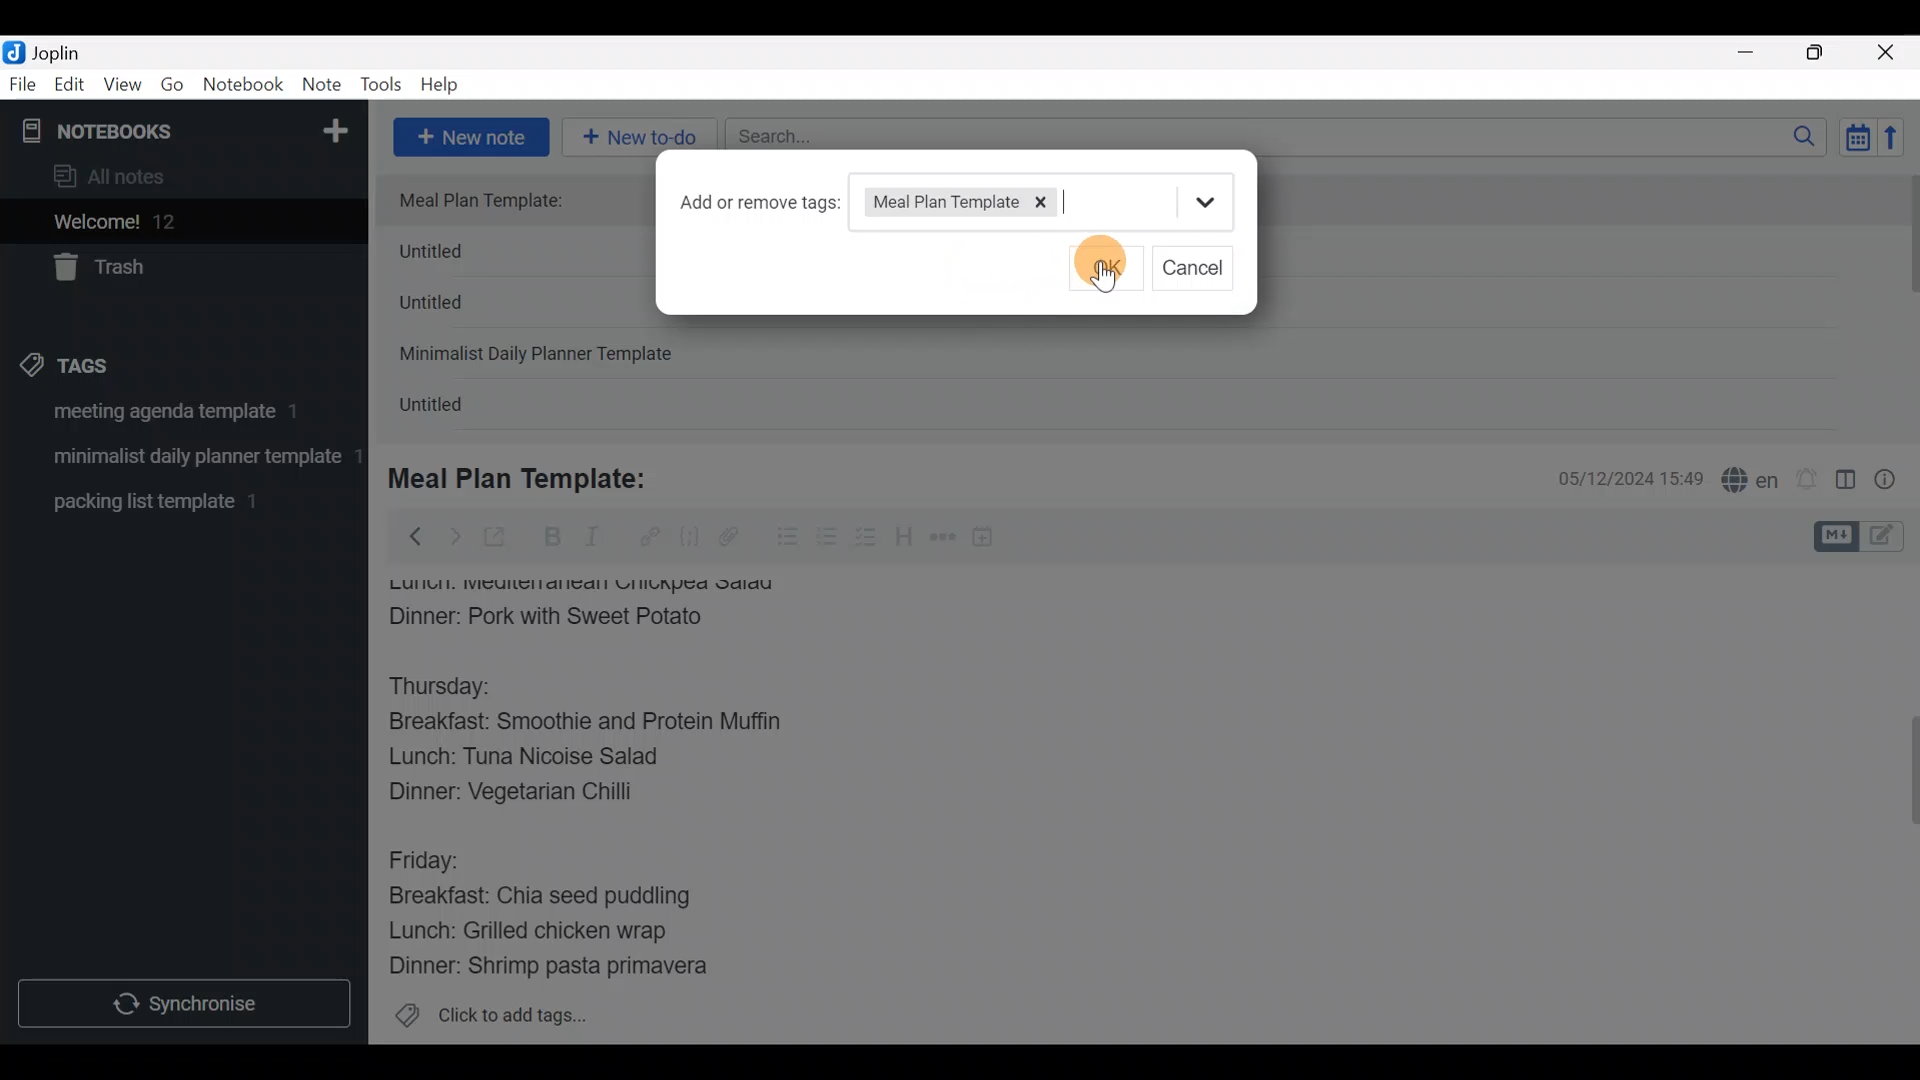  I want to click on Close, so click(1889, 54).